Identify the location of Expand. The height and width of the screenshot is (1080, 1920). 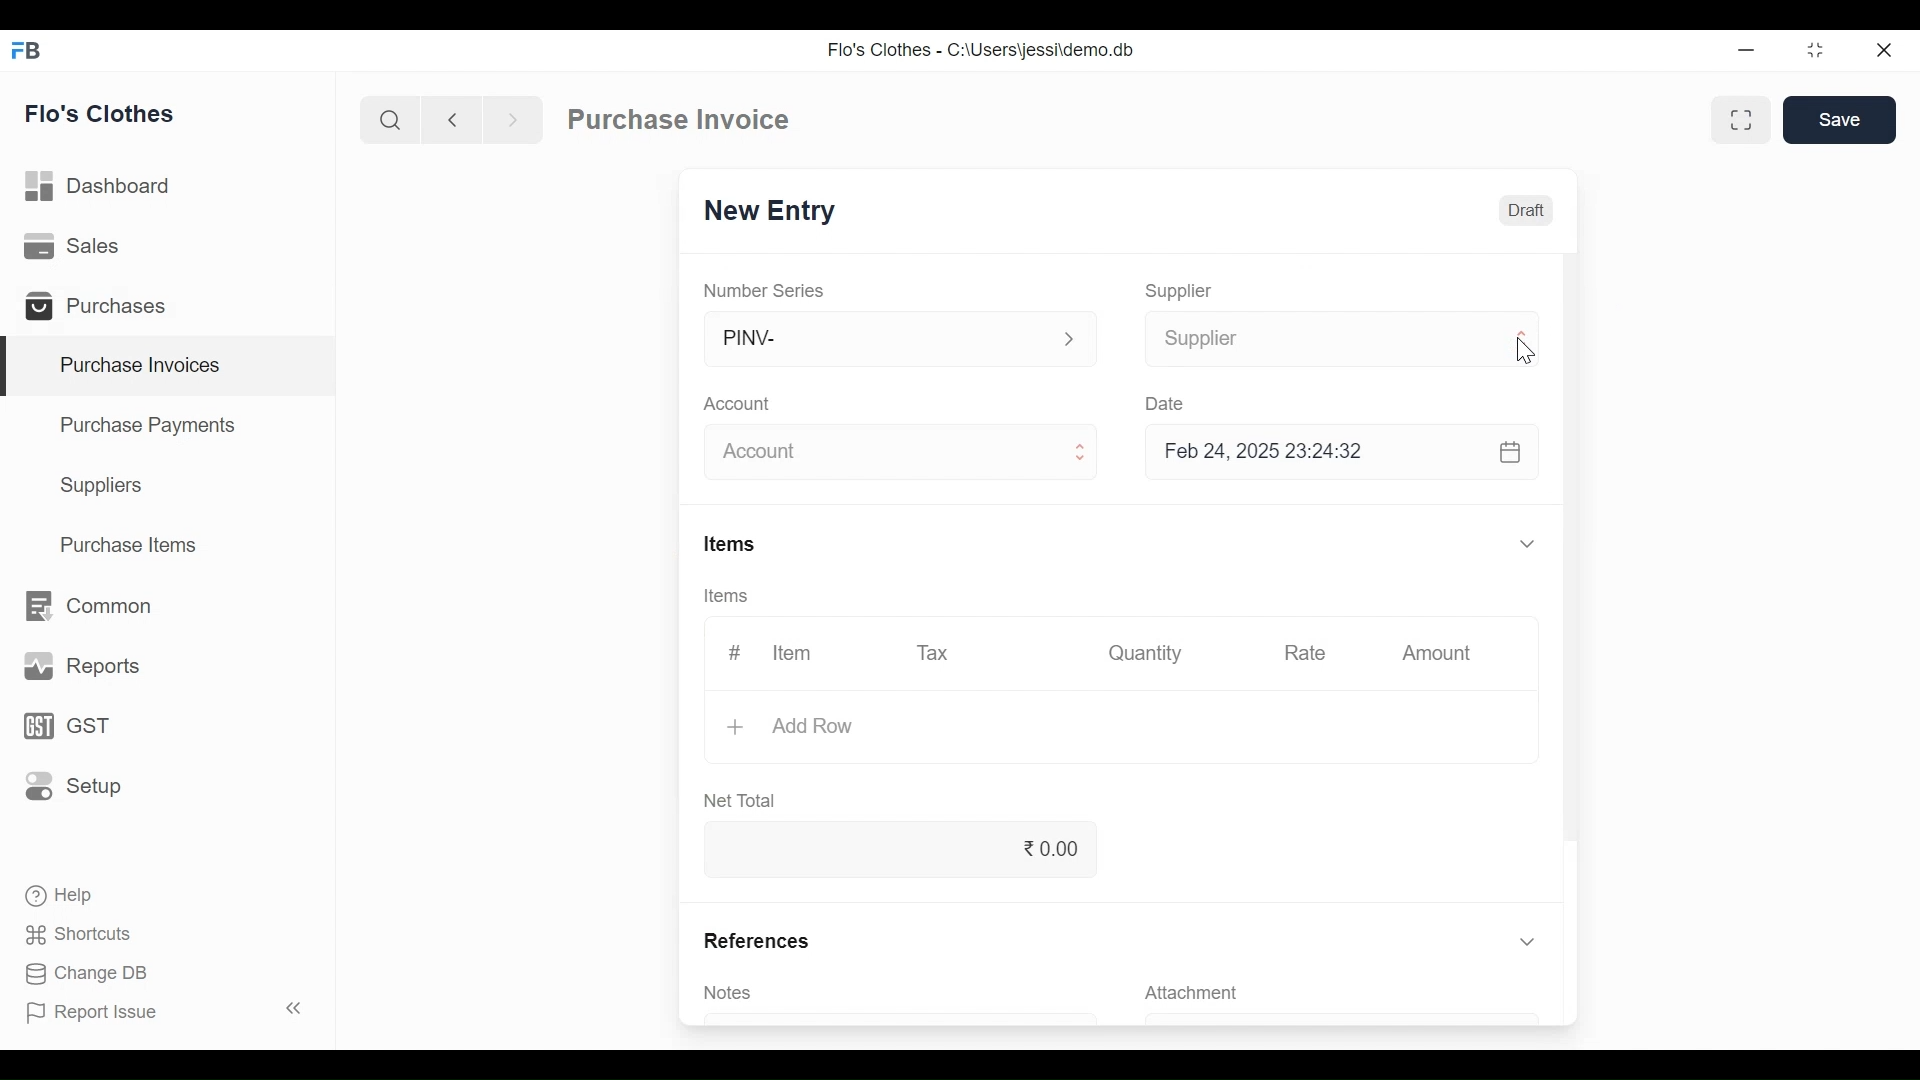
(1525, 344).